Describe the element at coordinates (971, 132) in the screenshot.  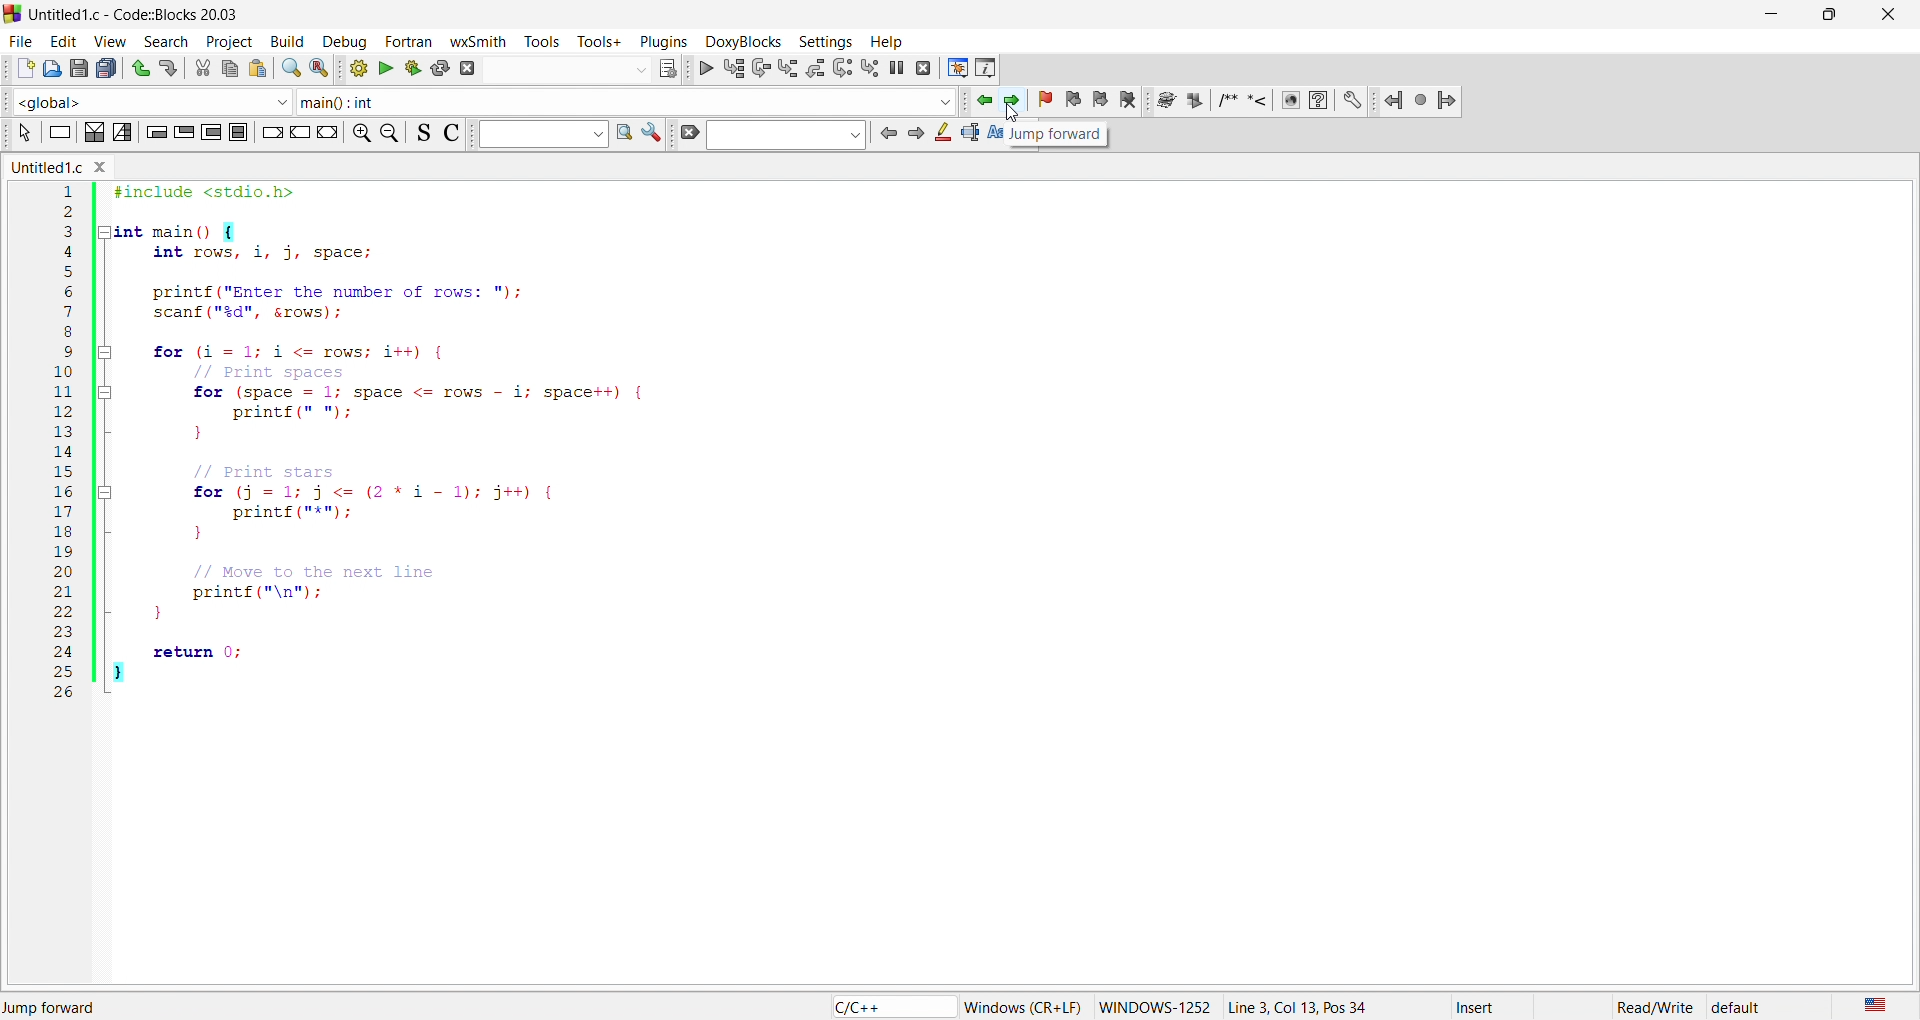
I see `icon` at that location.